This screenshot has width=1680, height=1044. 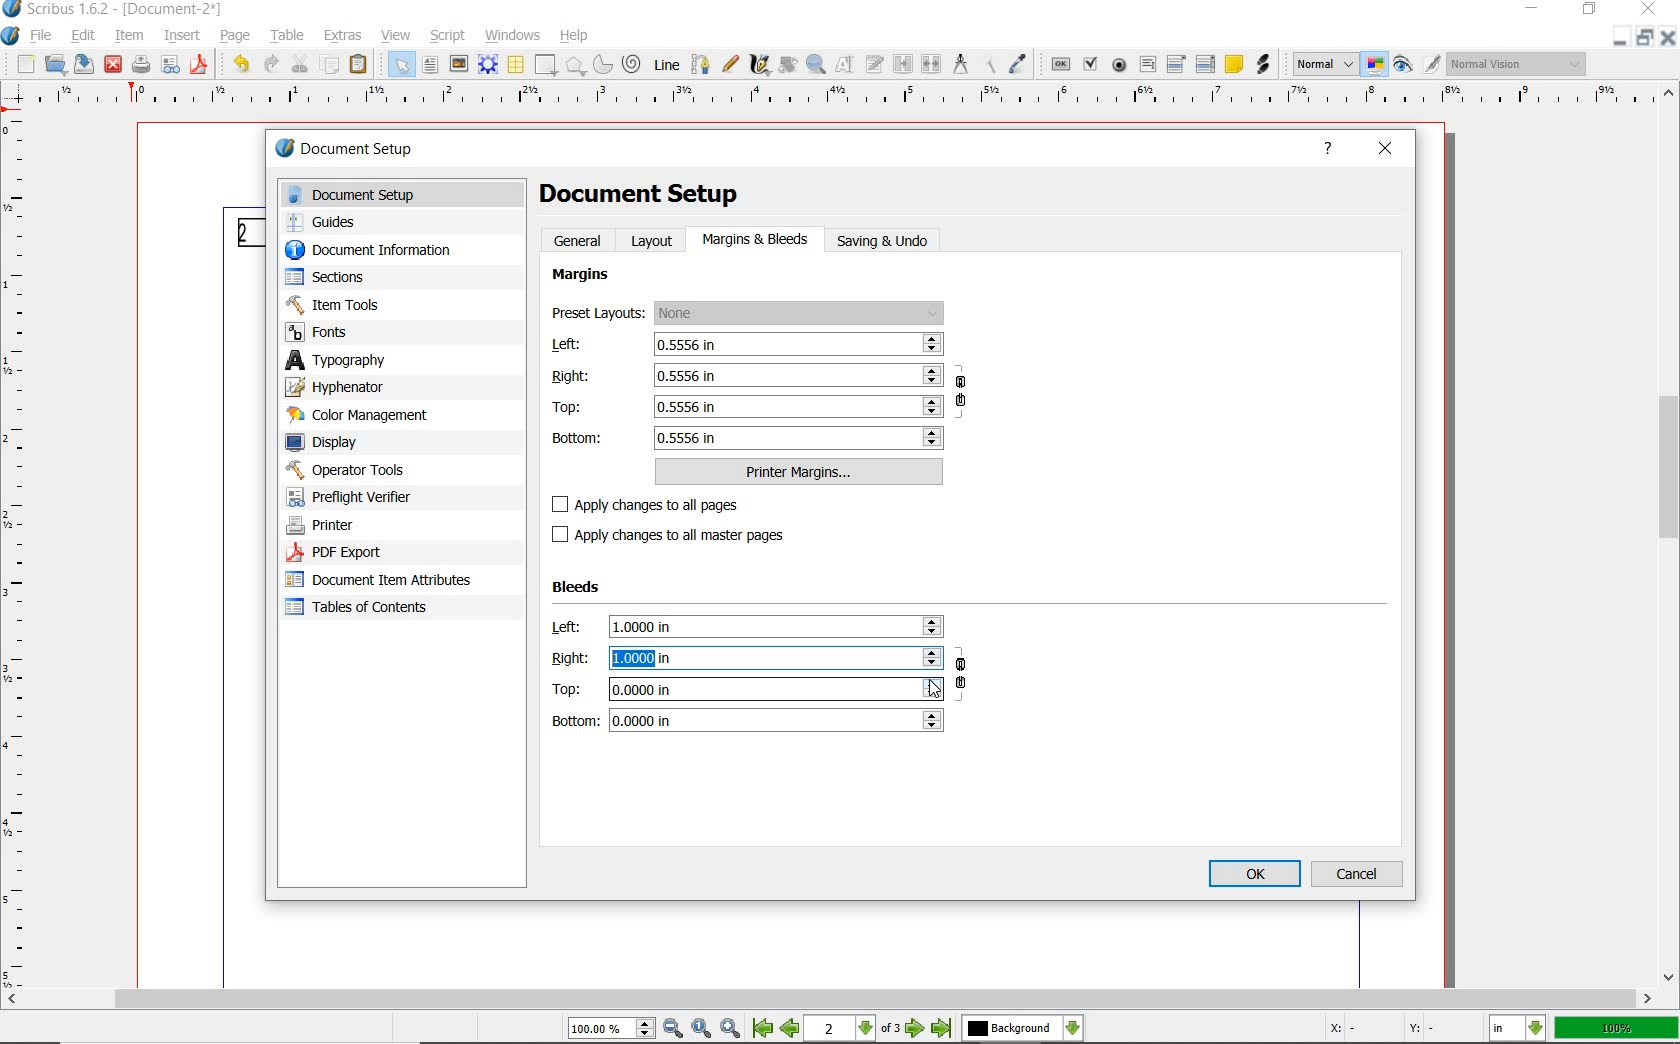 I want to click on Edit in Preview Mode, so click(x=1431, y=67).